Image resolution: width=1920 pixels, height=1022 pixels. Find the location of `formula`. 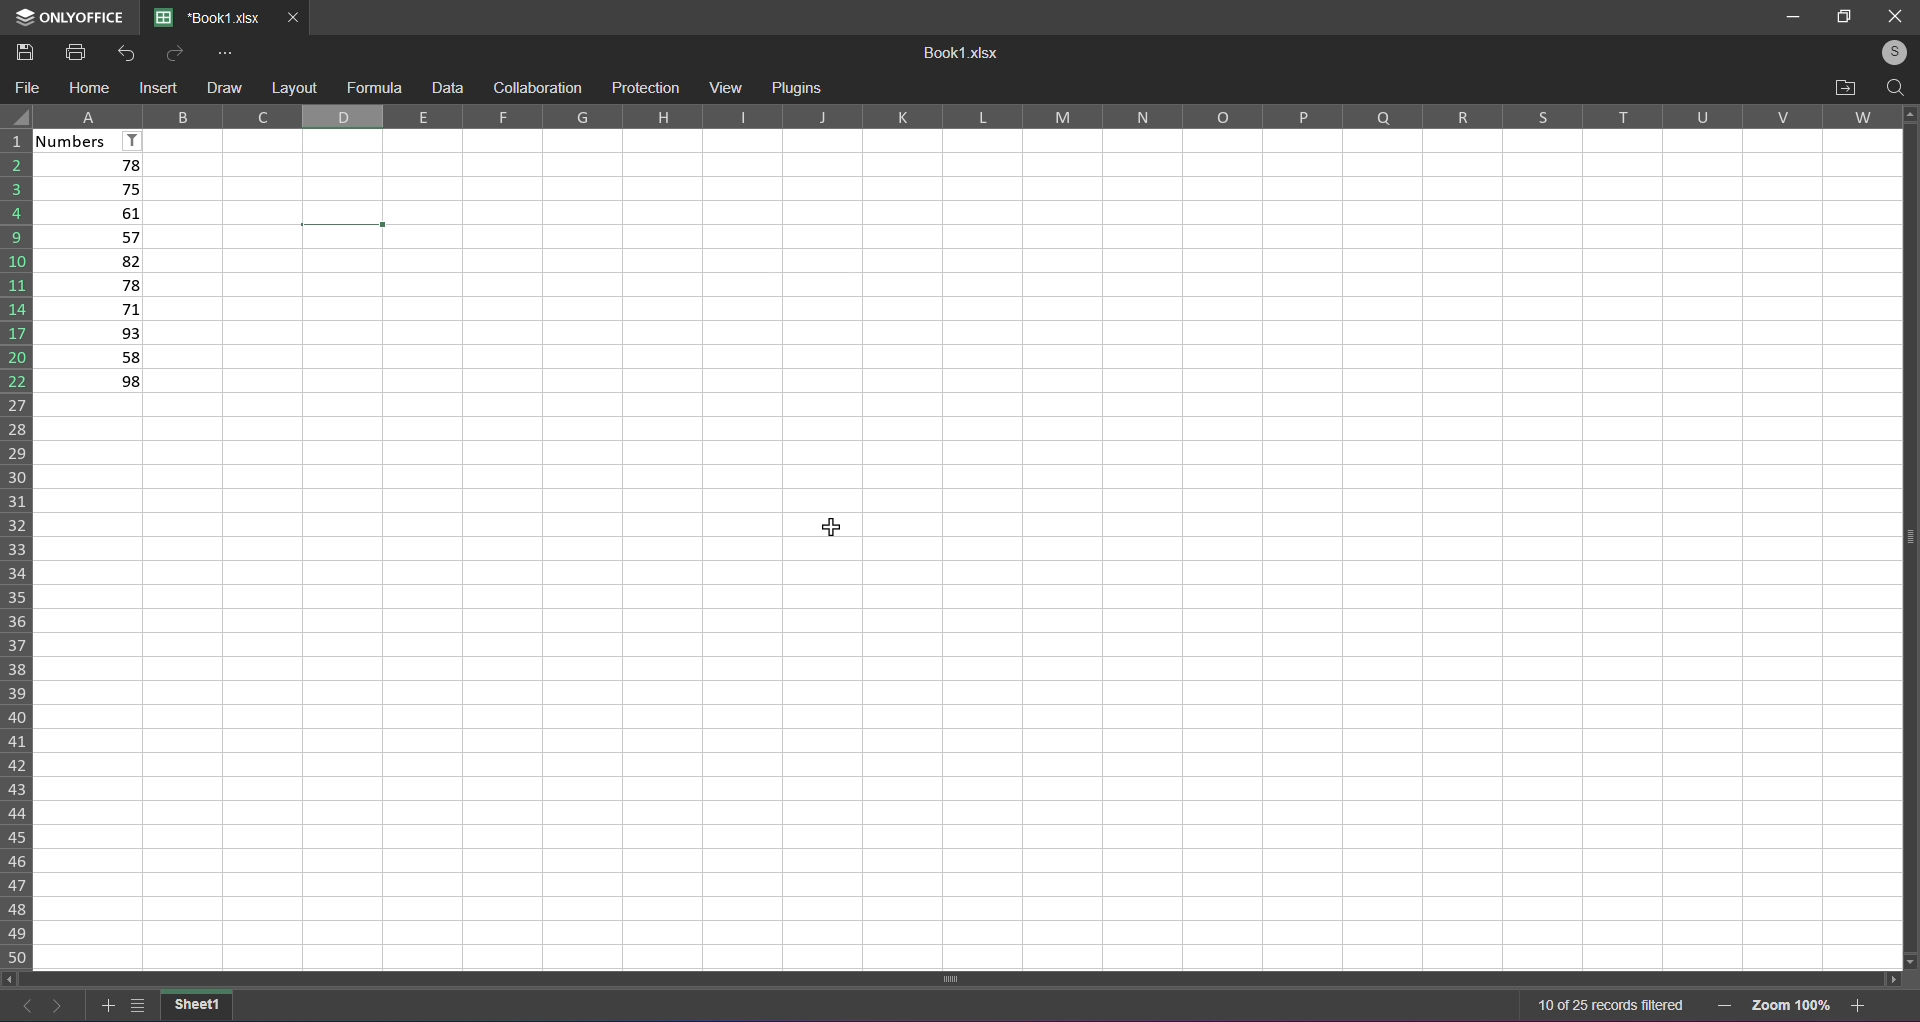

formula is located at coordinates (374, 85).